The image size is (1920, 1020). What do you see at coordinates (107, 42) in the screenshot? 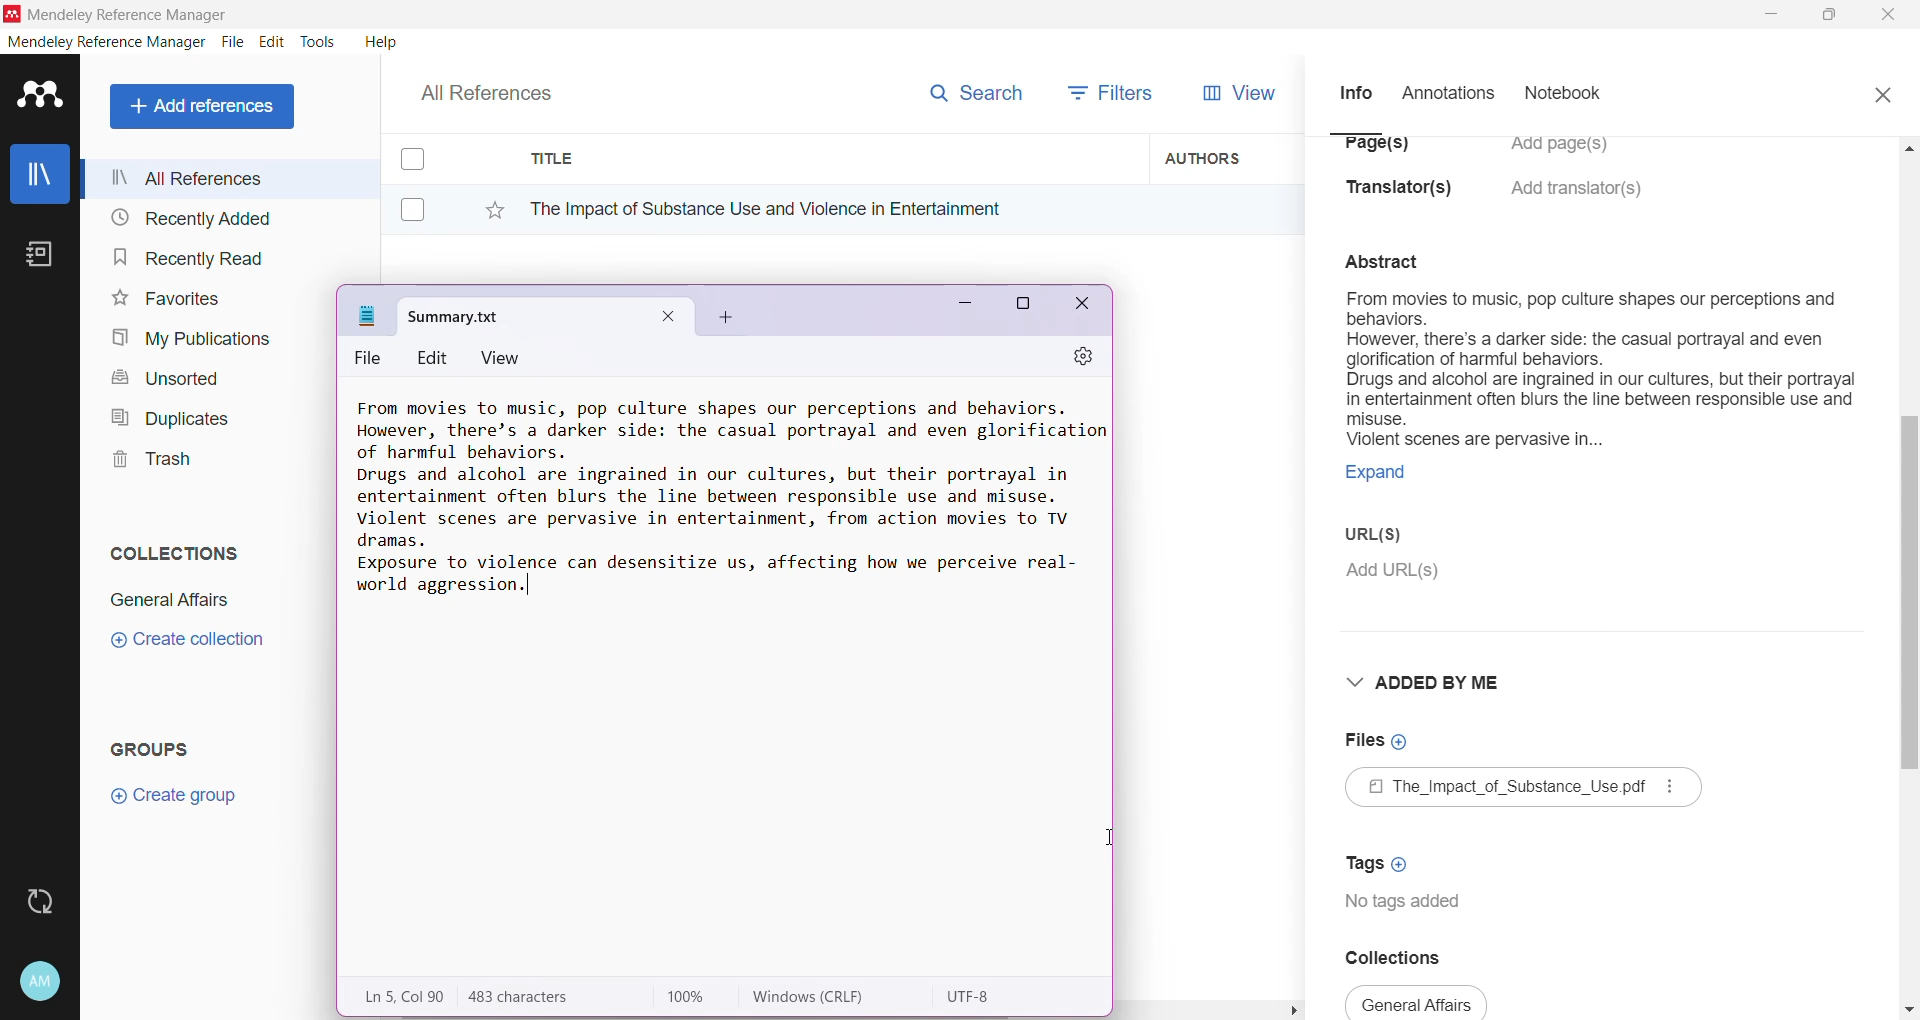
I see `Mendeley Reference Manager` at bounding box center [107, 42].